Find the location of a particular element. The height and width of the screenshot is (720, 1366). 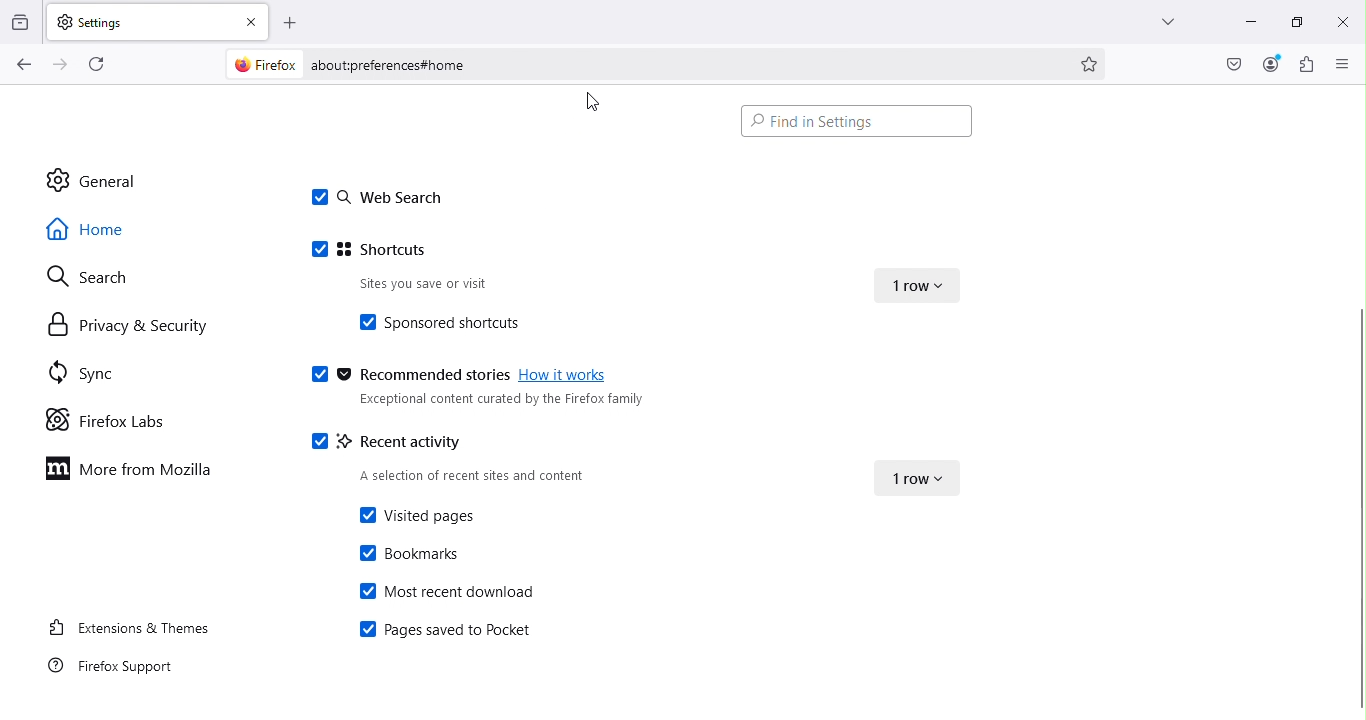

Account is located at coordinates (1231, 65).